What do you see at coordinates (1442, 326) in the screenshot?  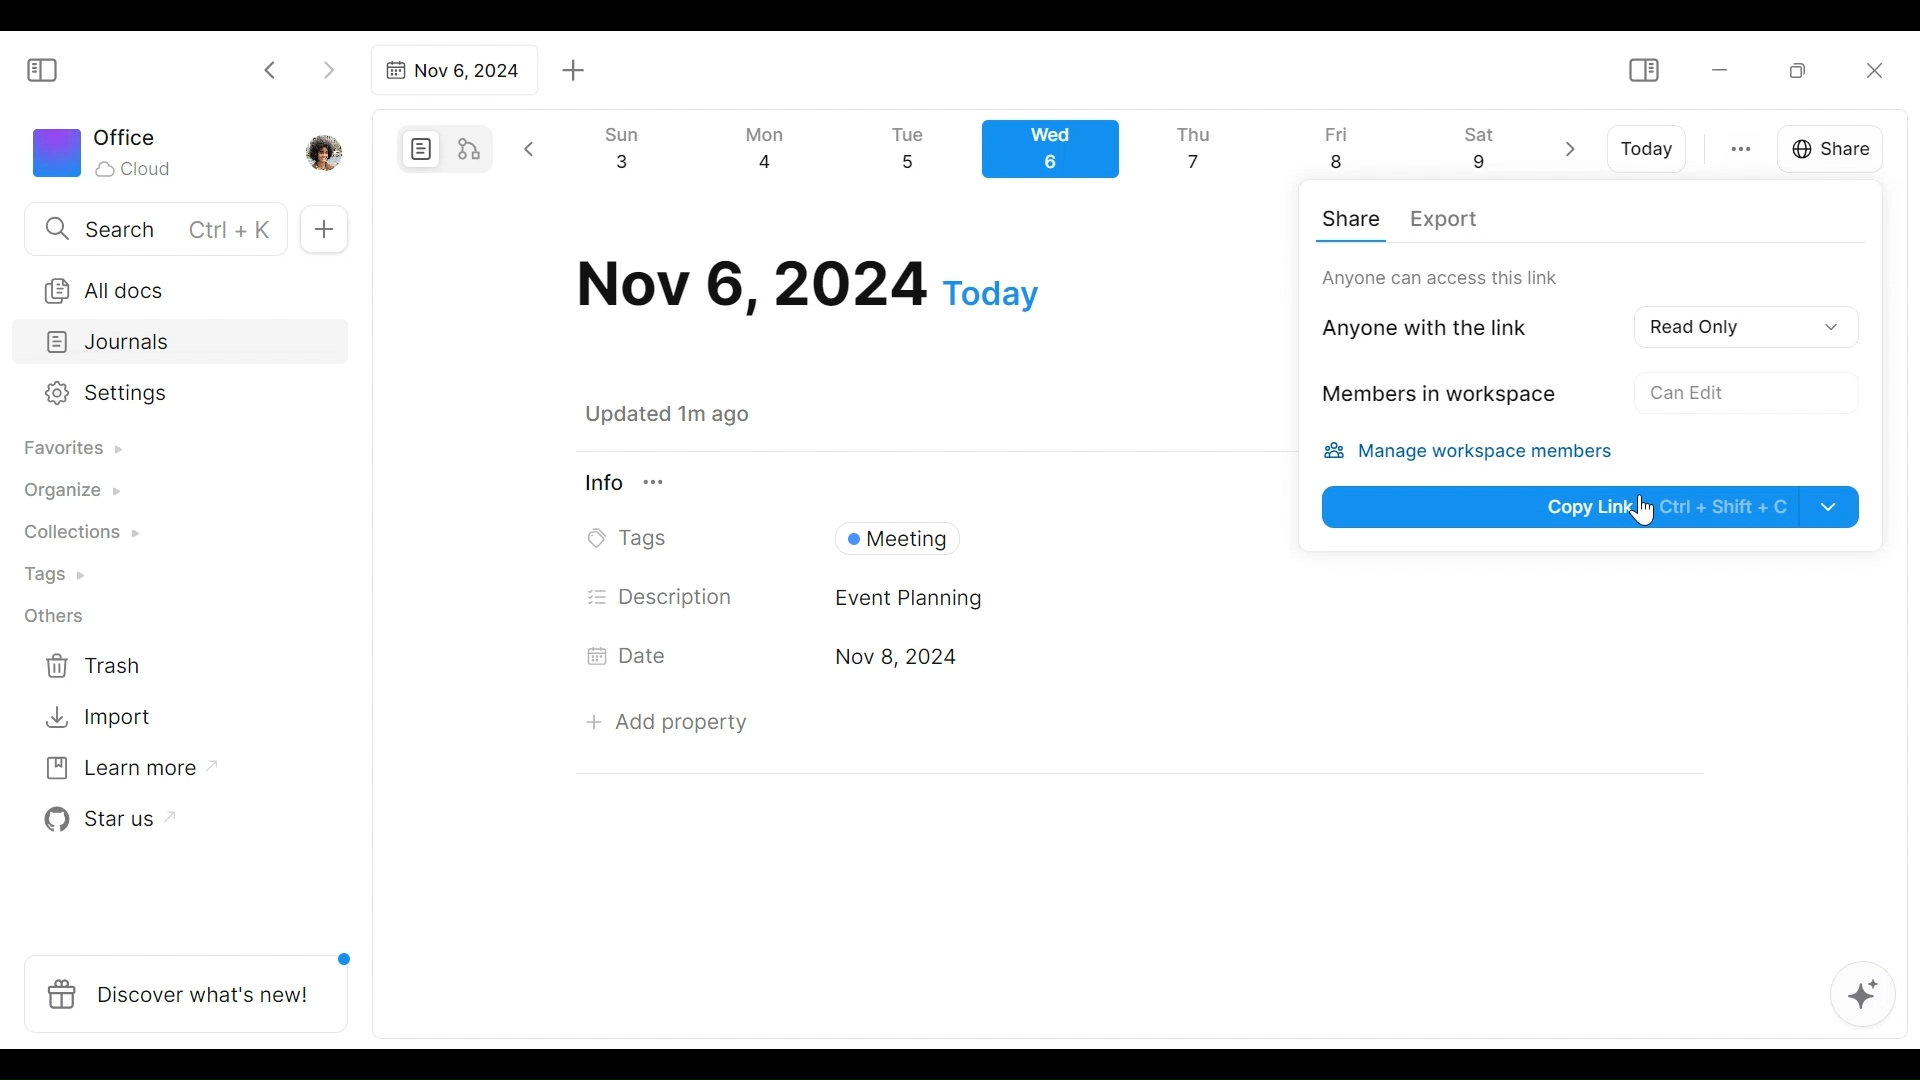 I see `Anyone with thelink` at bounding box center [1442, 326].